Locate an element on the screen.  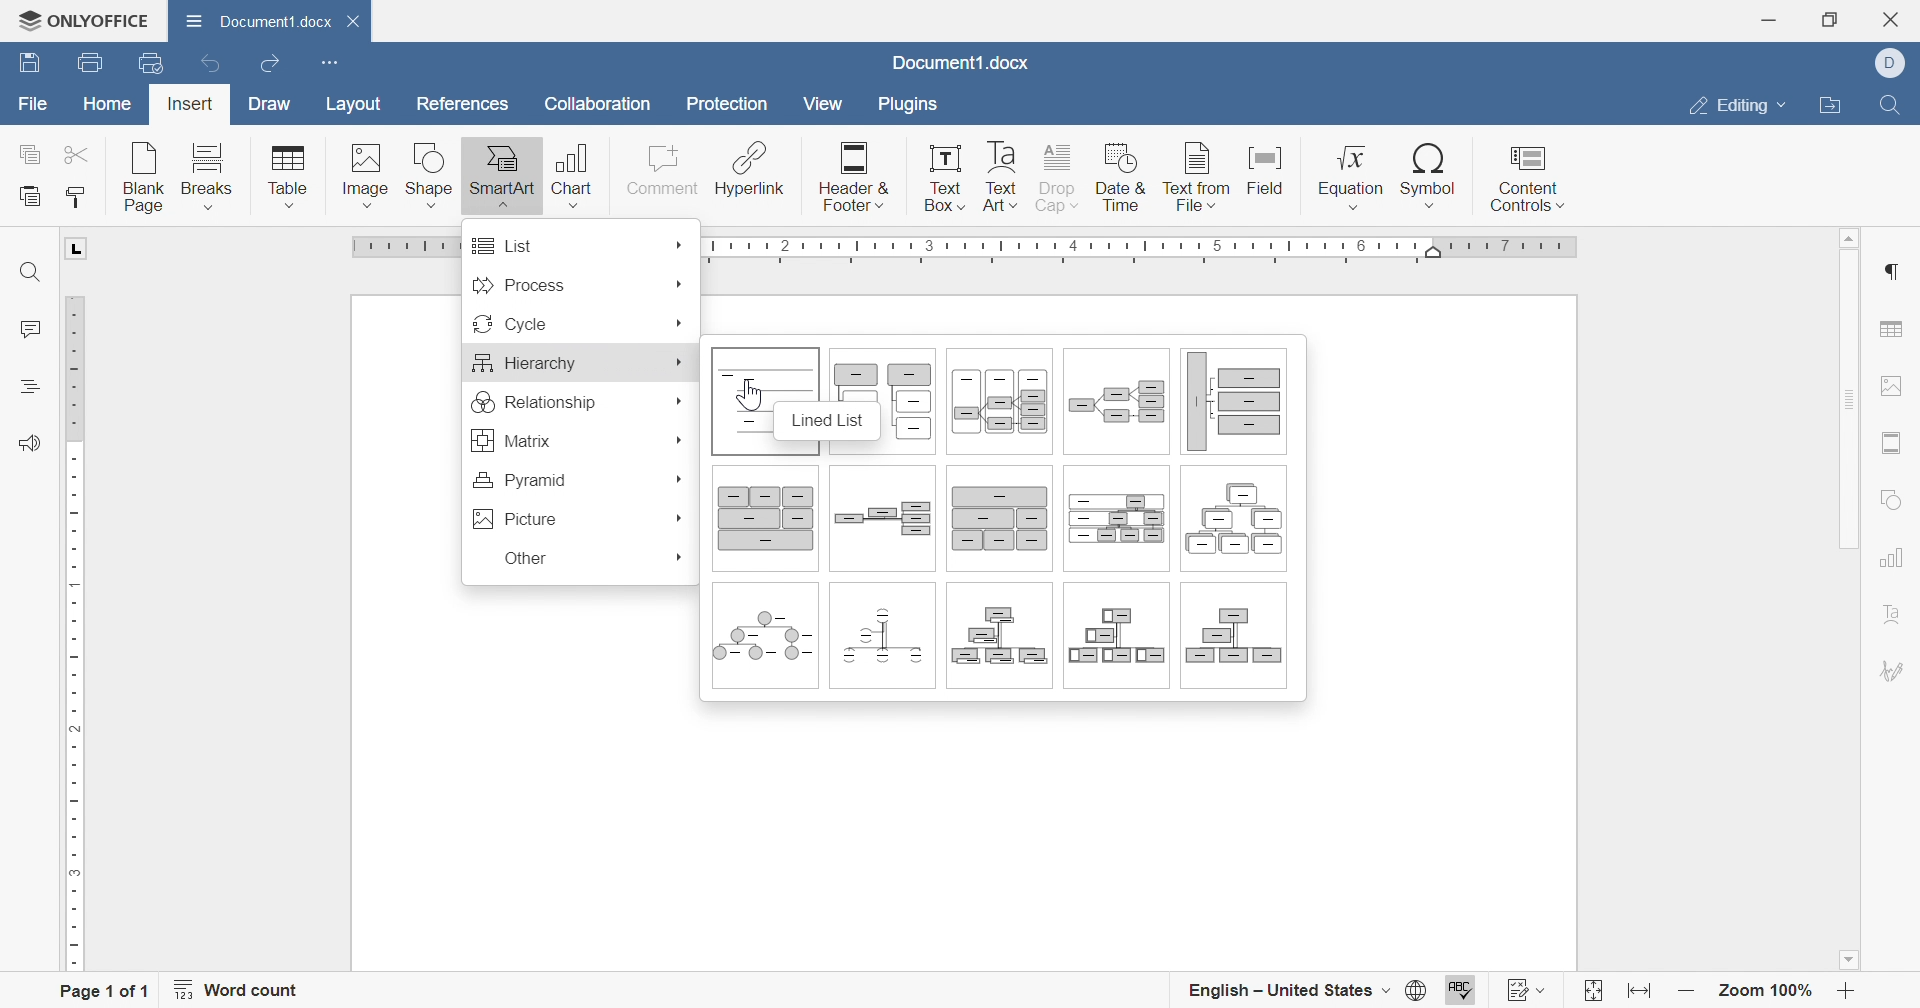
Ruler is located at coordinates (73, 606).